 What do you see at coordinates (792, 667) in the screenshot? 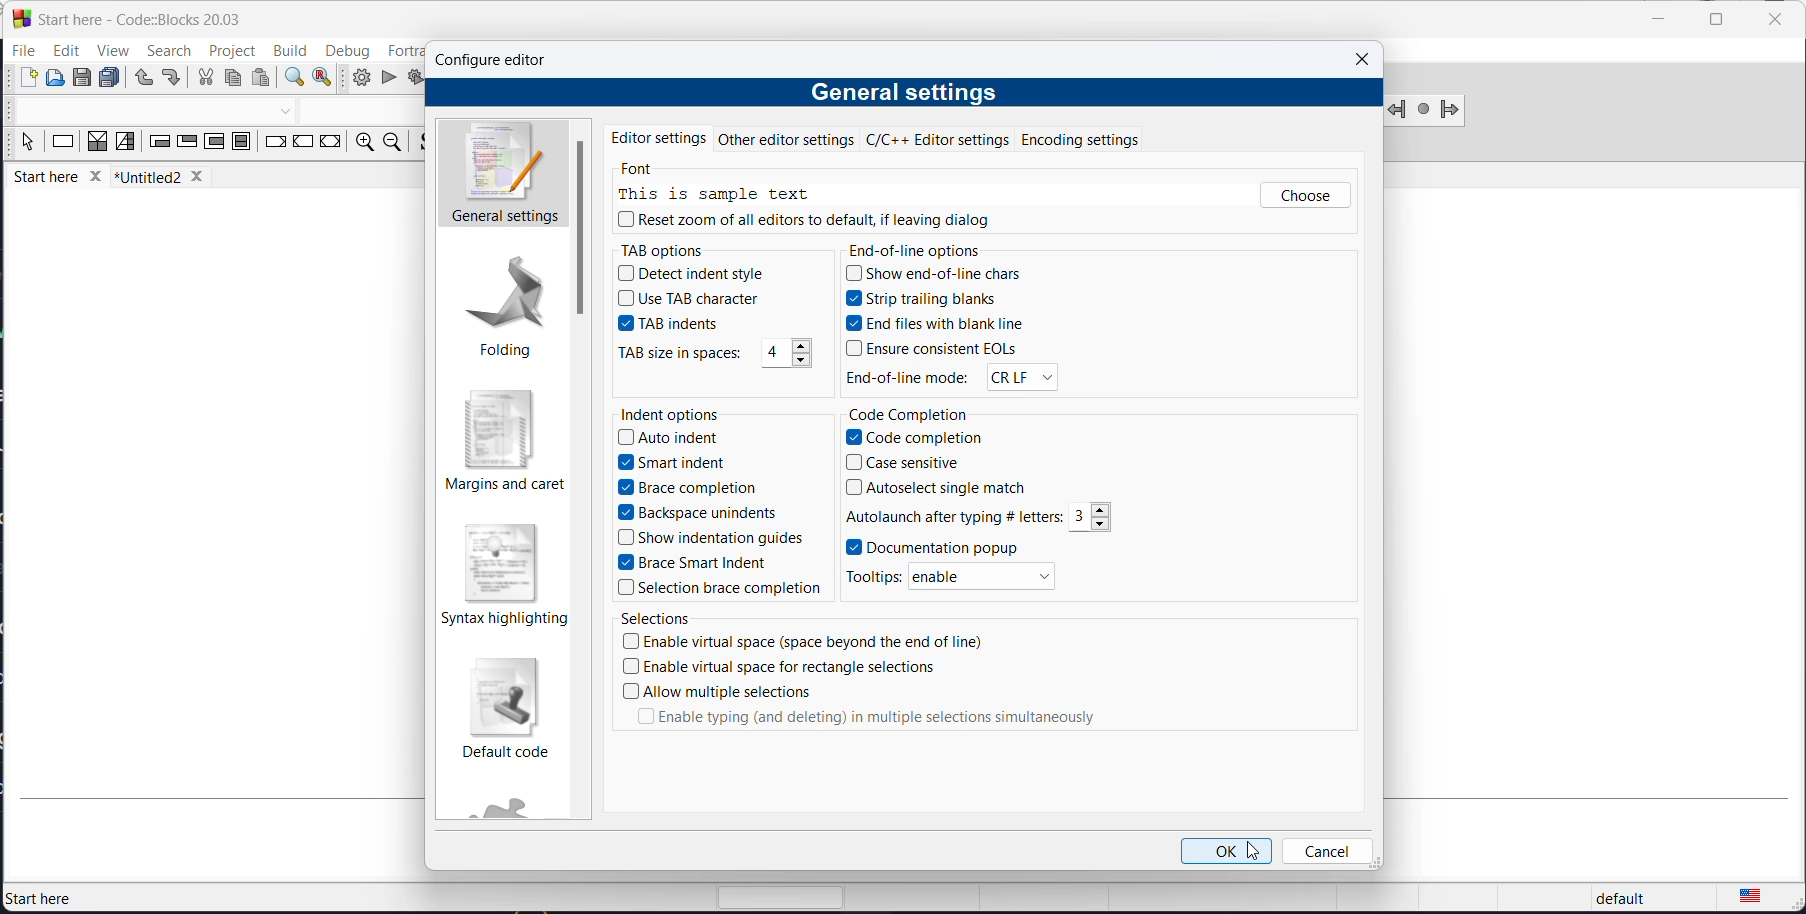
I see `enable virtual space for rectangle selection checkbox` at bounding box center [792, 667].